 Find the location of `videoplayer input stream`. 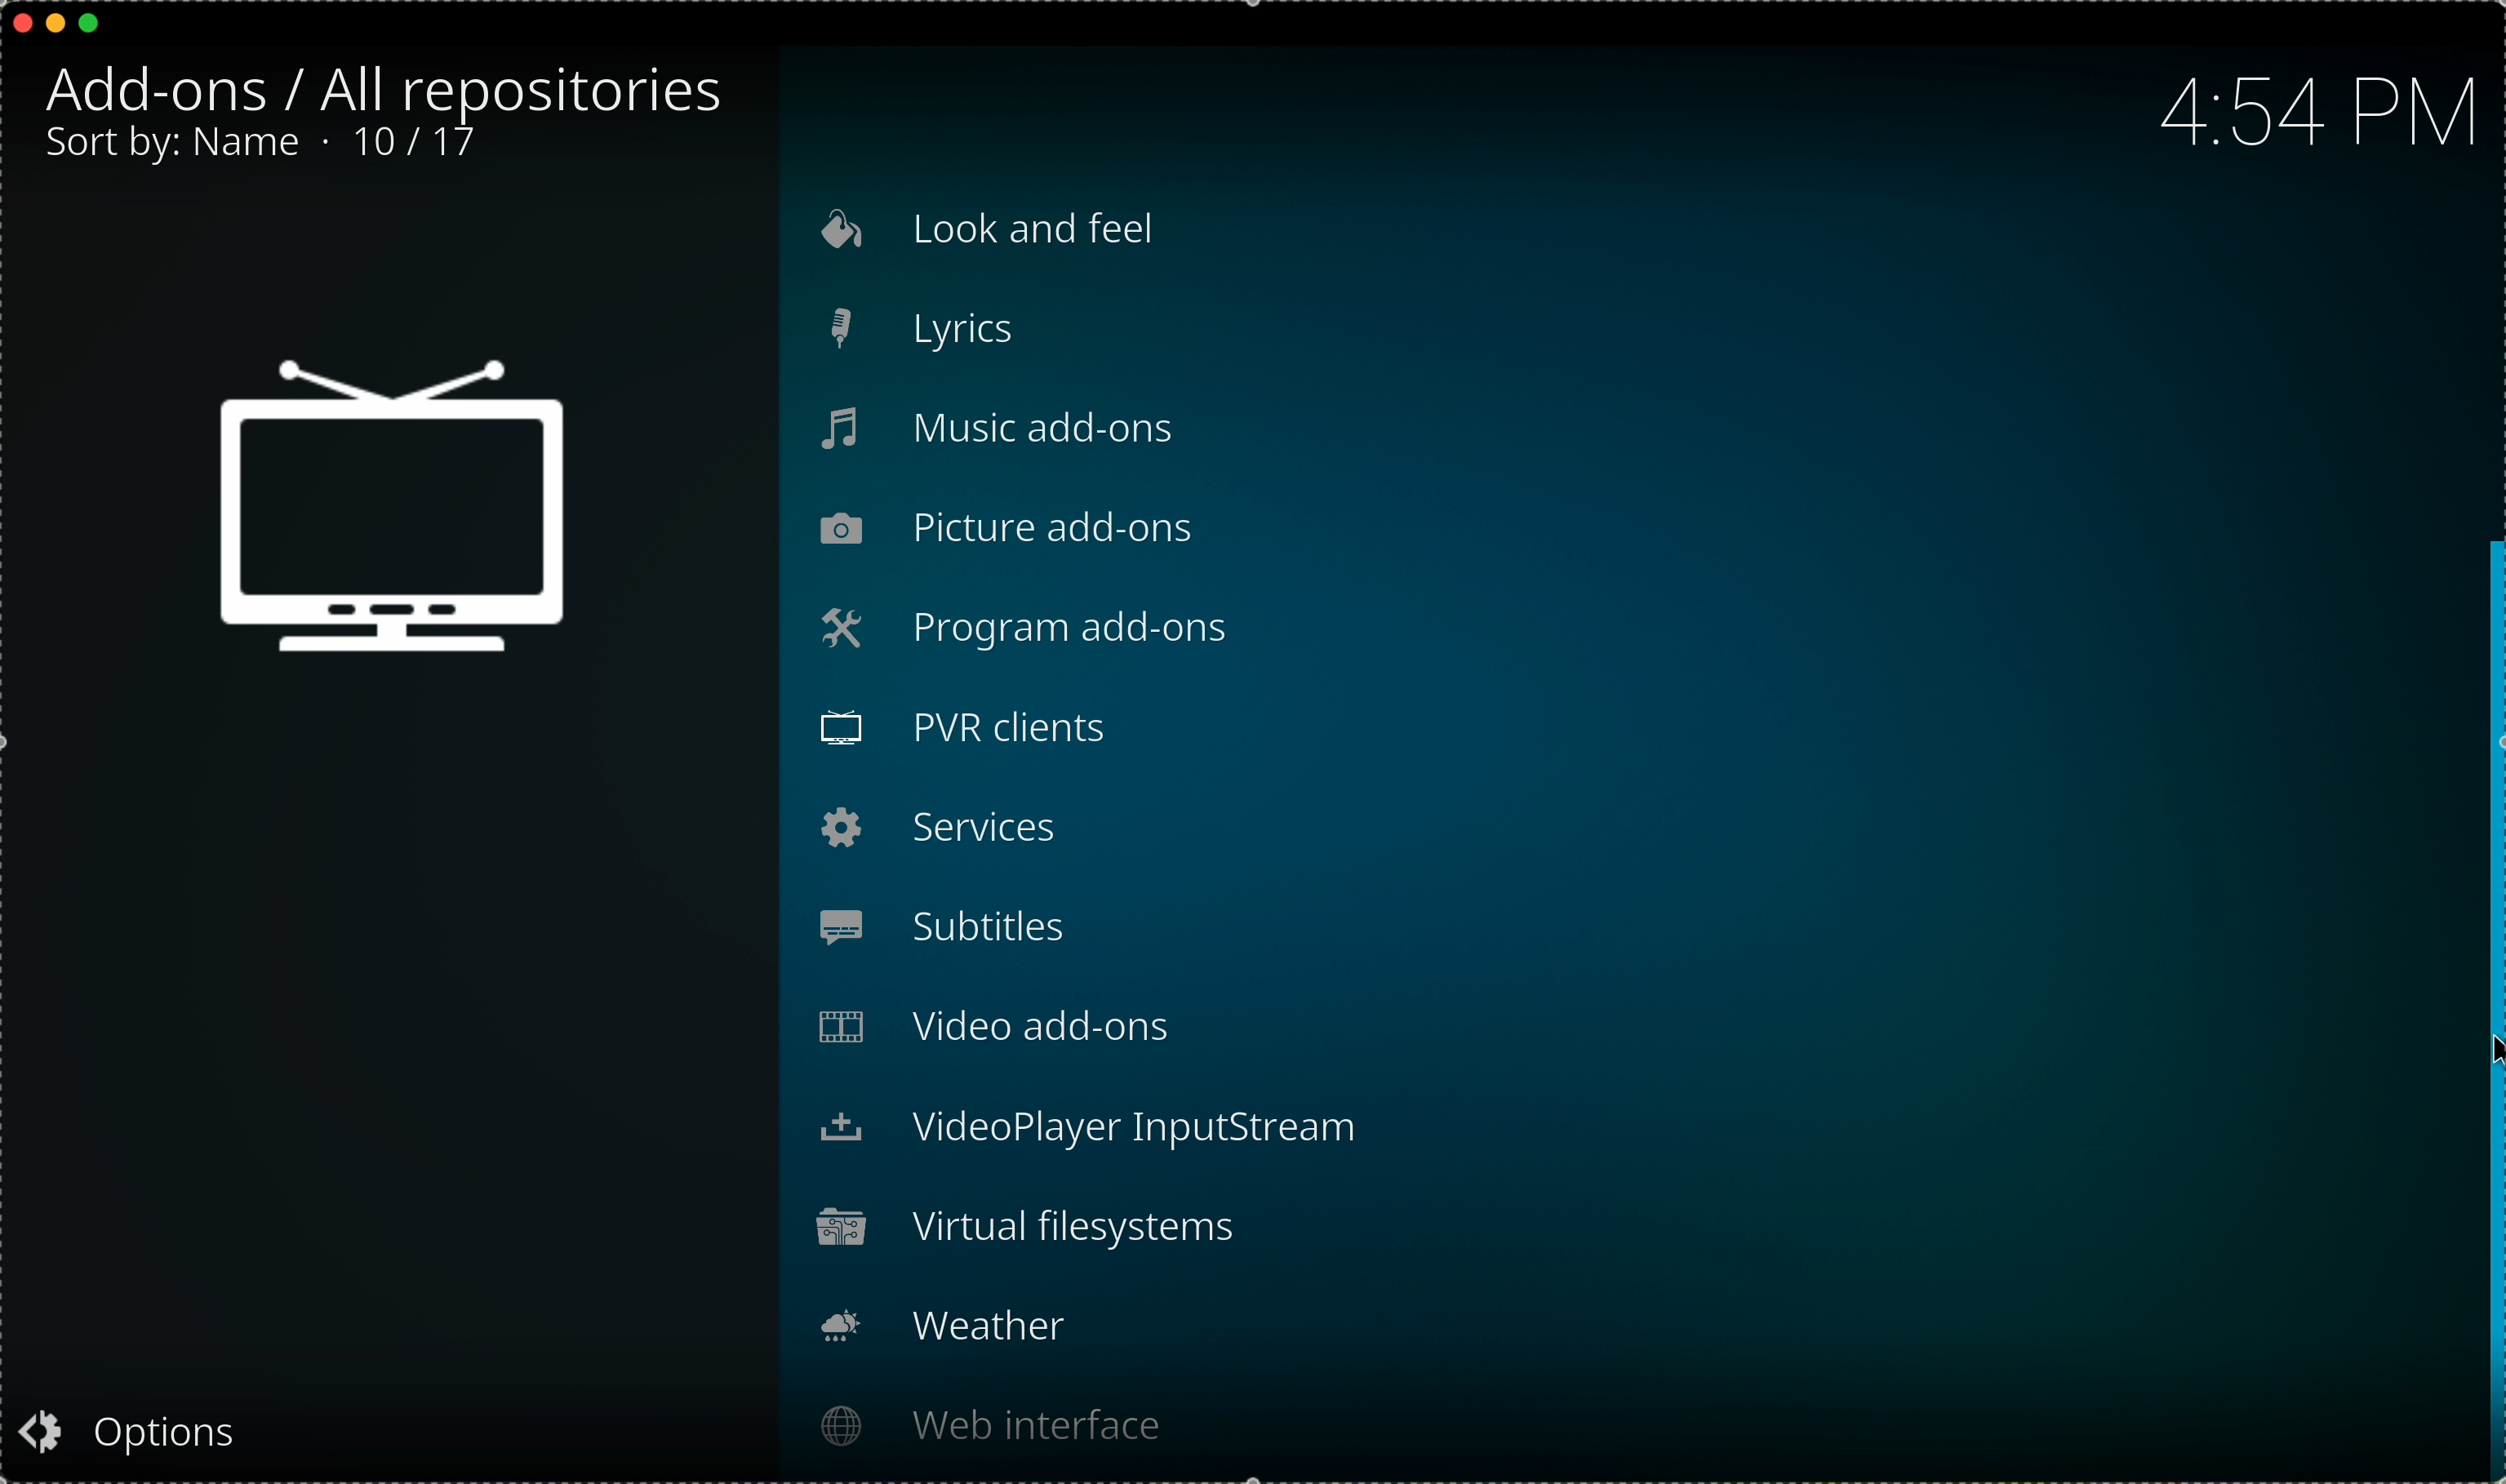

videoplayer input stream is located at coordinates (1099, 1129).